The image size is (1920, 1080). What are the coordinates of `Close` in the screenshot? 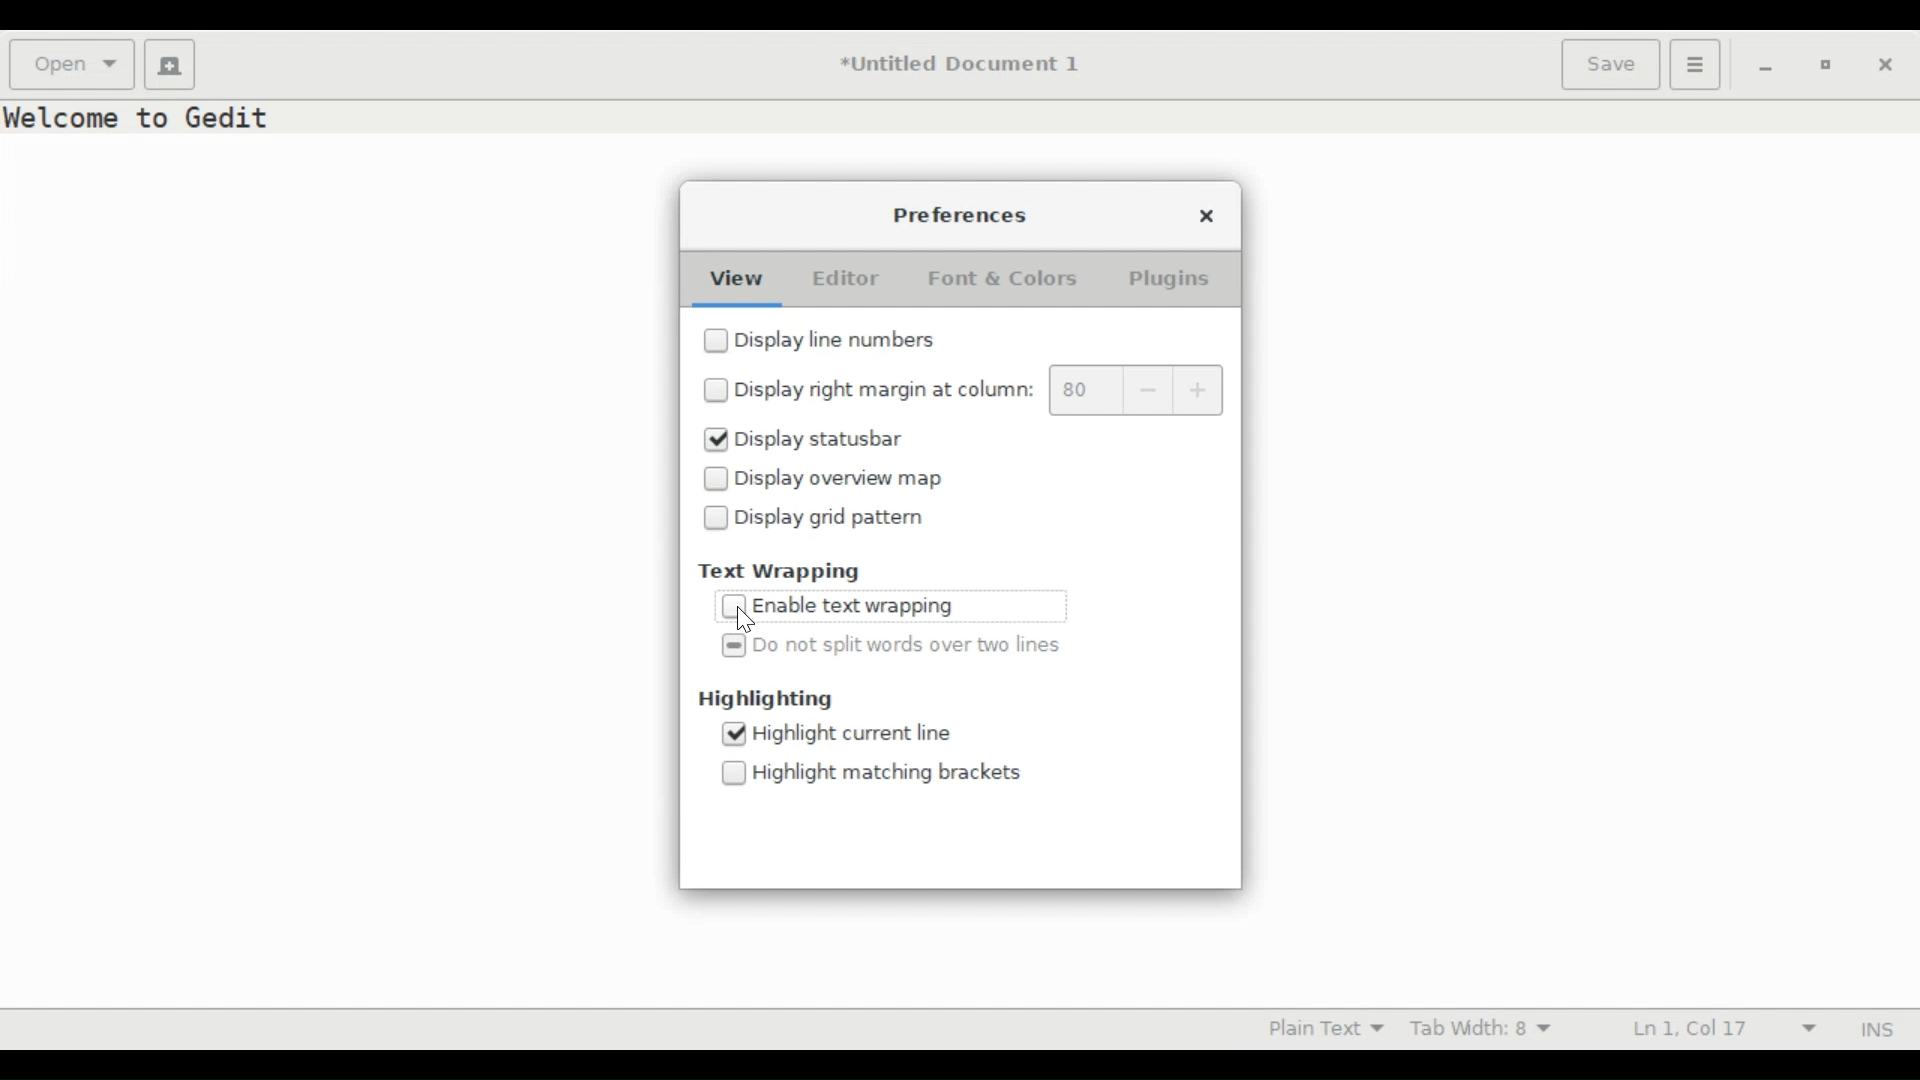 It's located at (1887, 67).